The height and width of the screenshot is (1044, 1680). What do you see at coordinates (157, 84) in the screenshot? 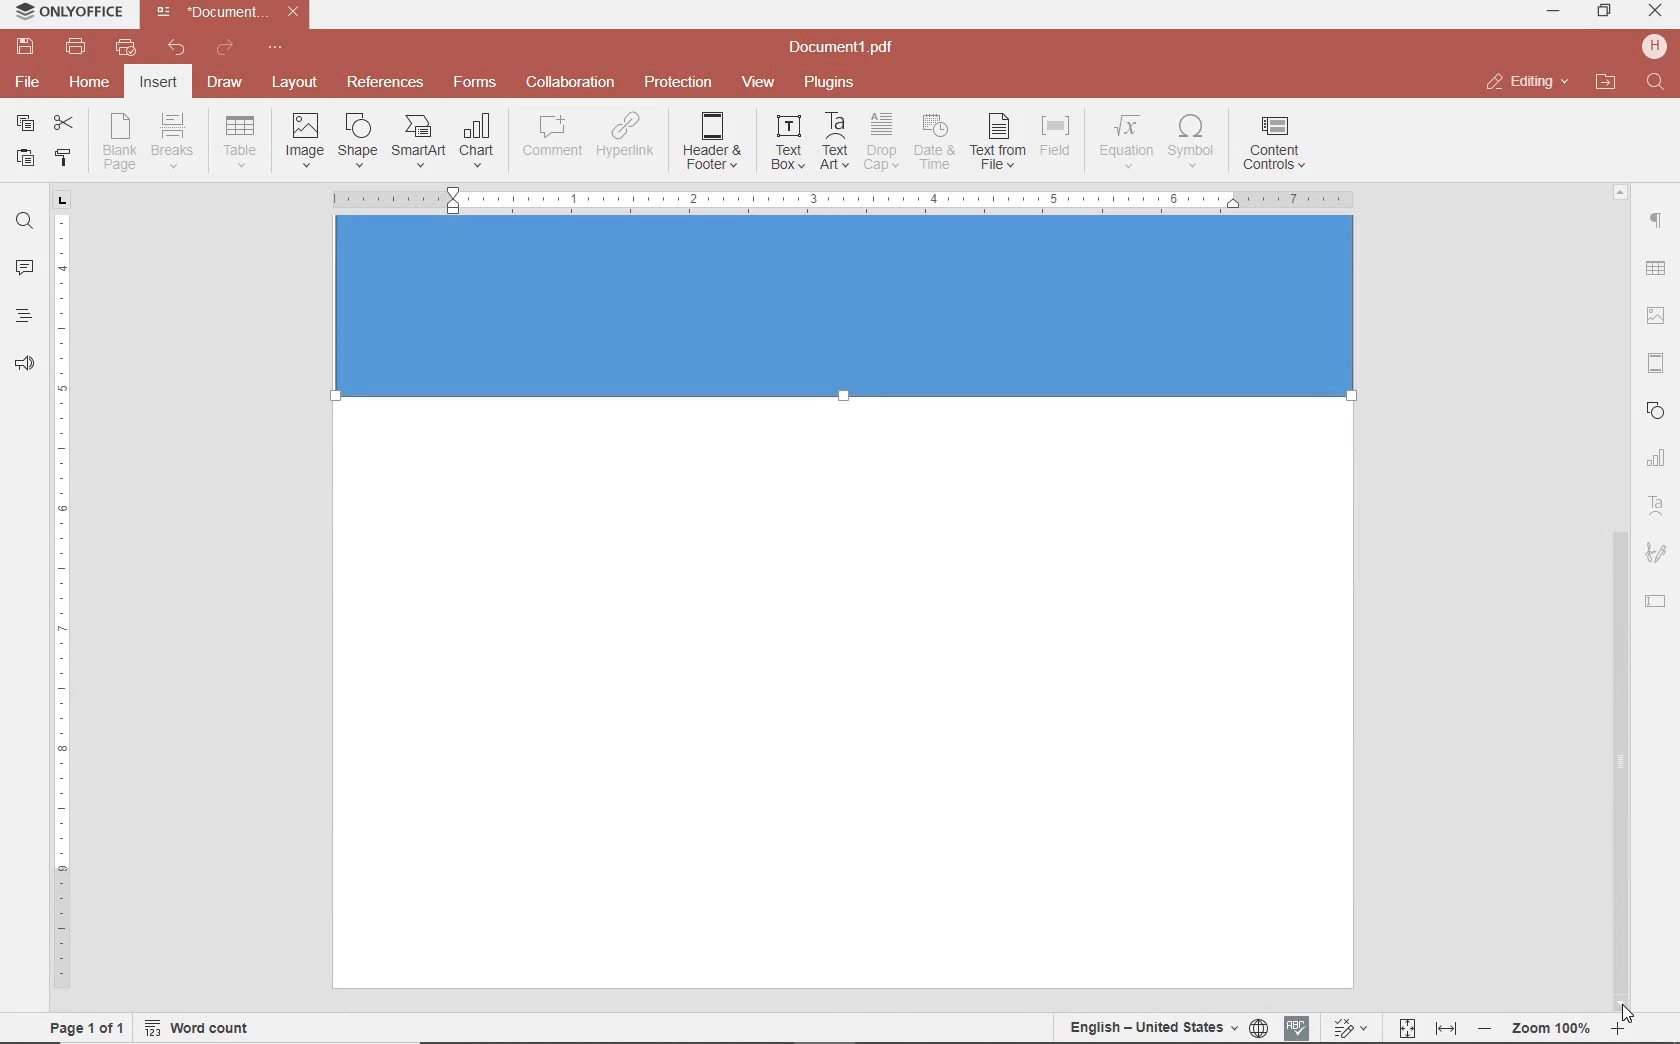
I see `insert` at bounding box center [157, 84].